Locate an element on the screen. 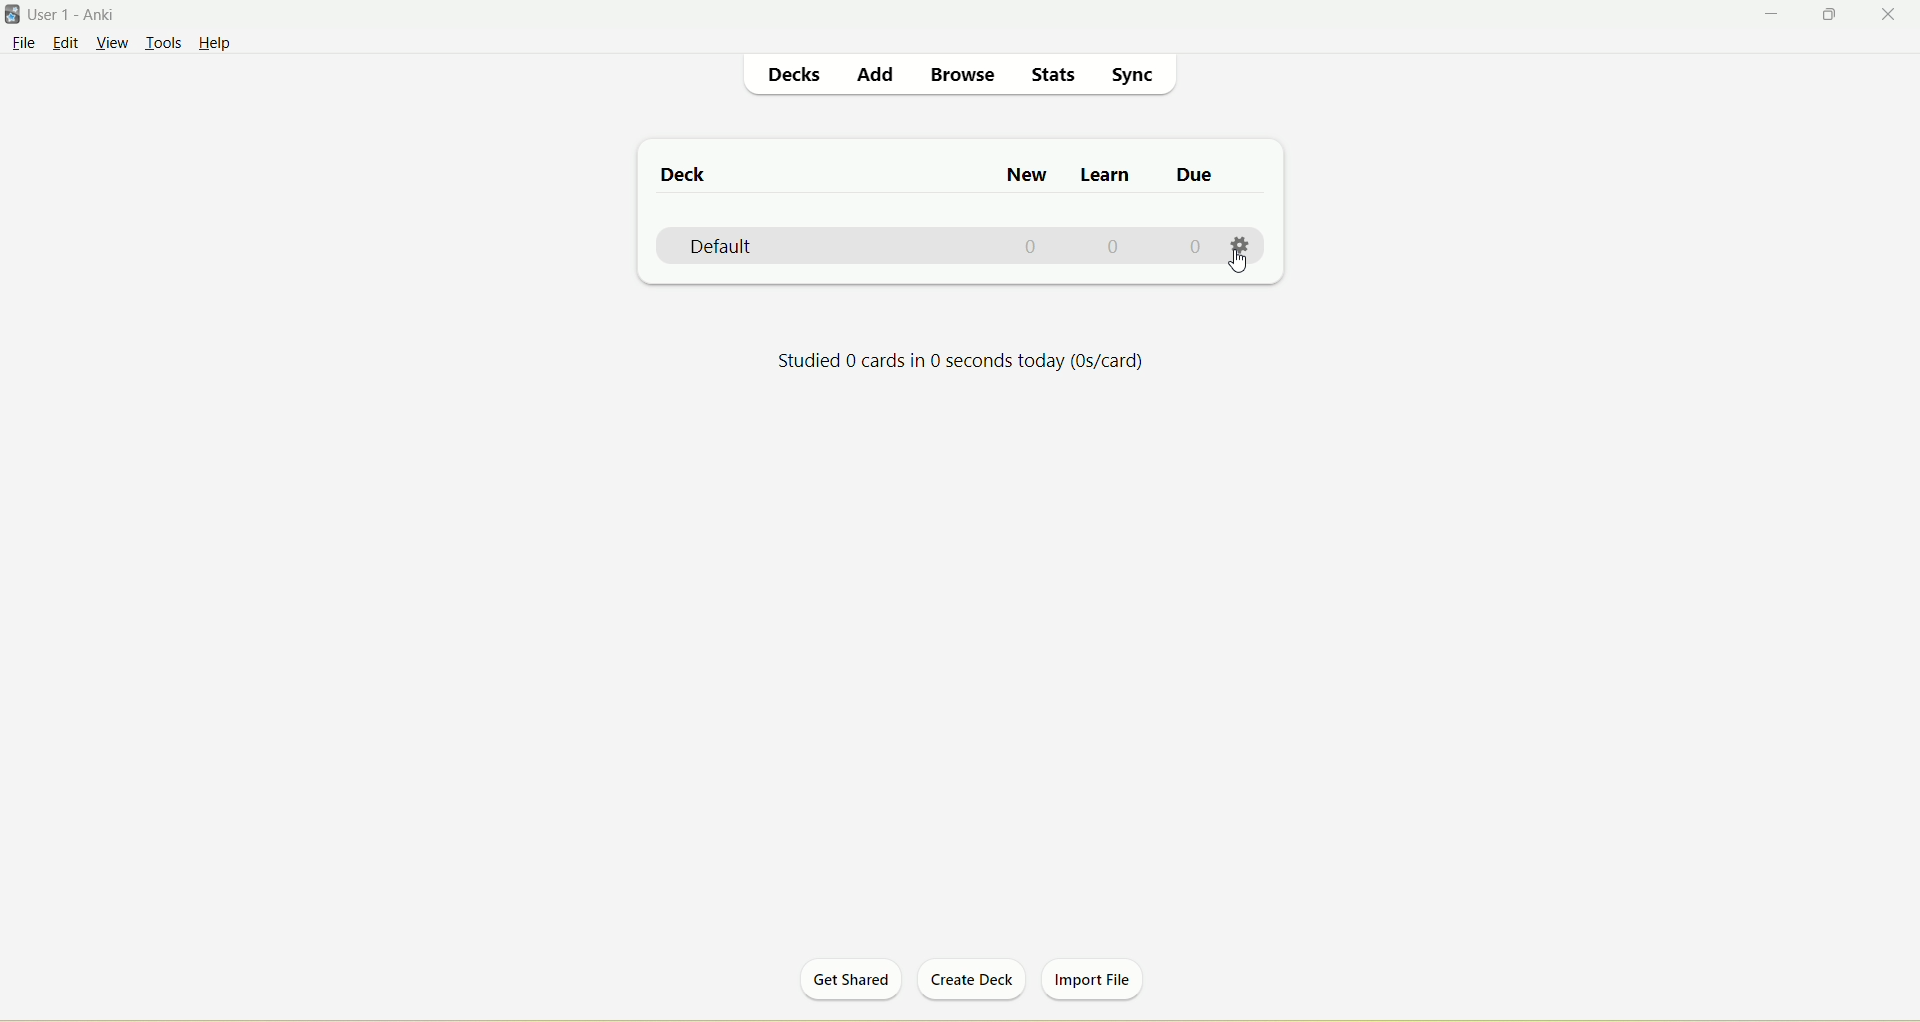 The height and width of the screenshot is (1022, 1920). 0 is located at coordinates (1030, 247).